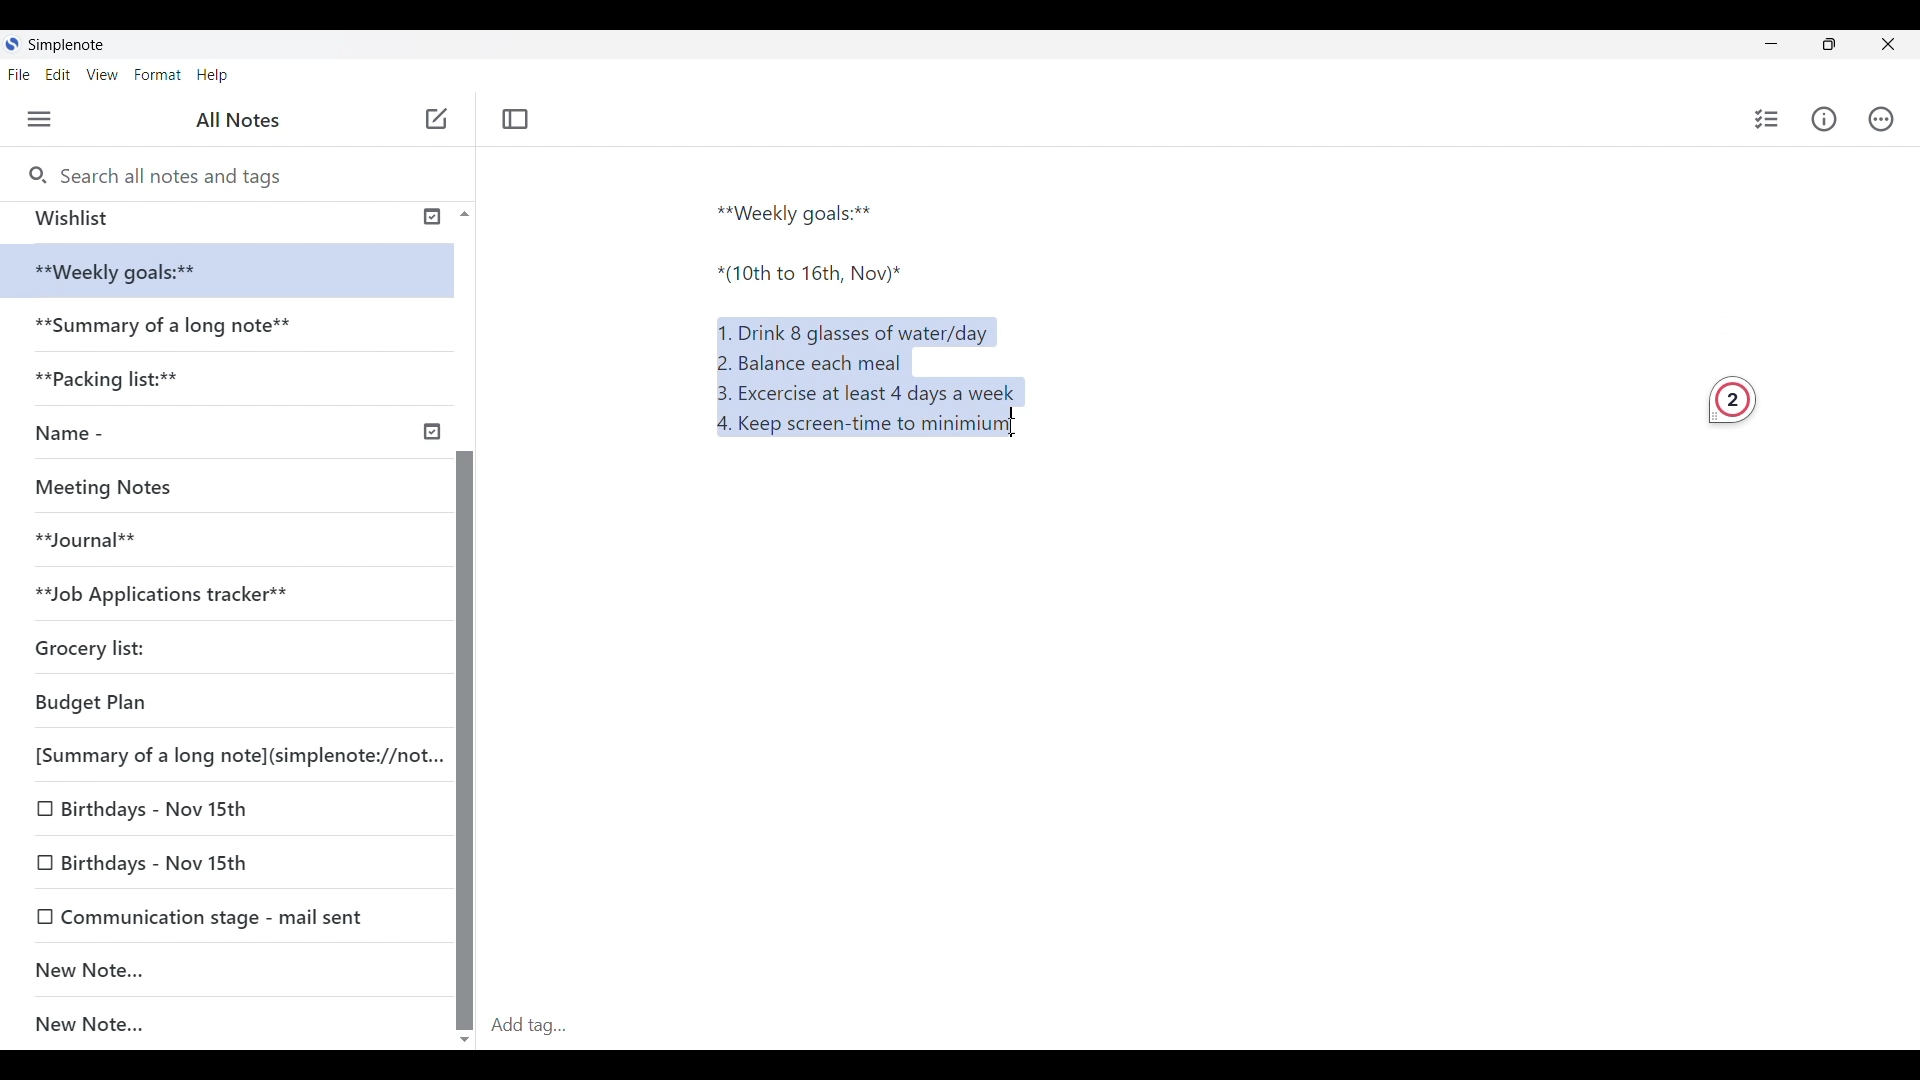  I want to click on 2. Balance each meal, so click(811, 362).